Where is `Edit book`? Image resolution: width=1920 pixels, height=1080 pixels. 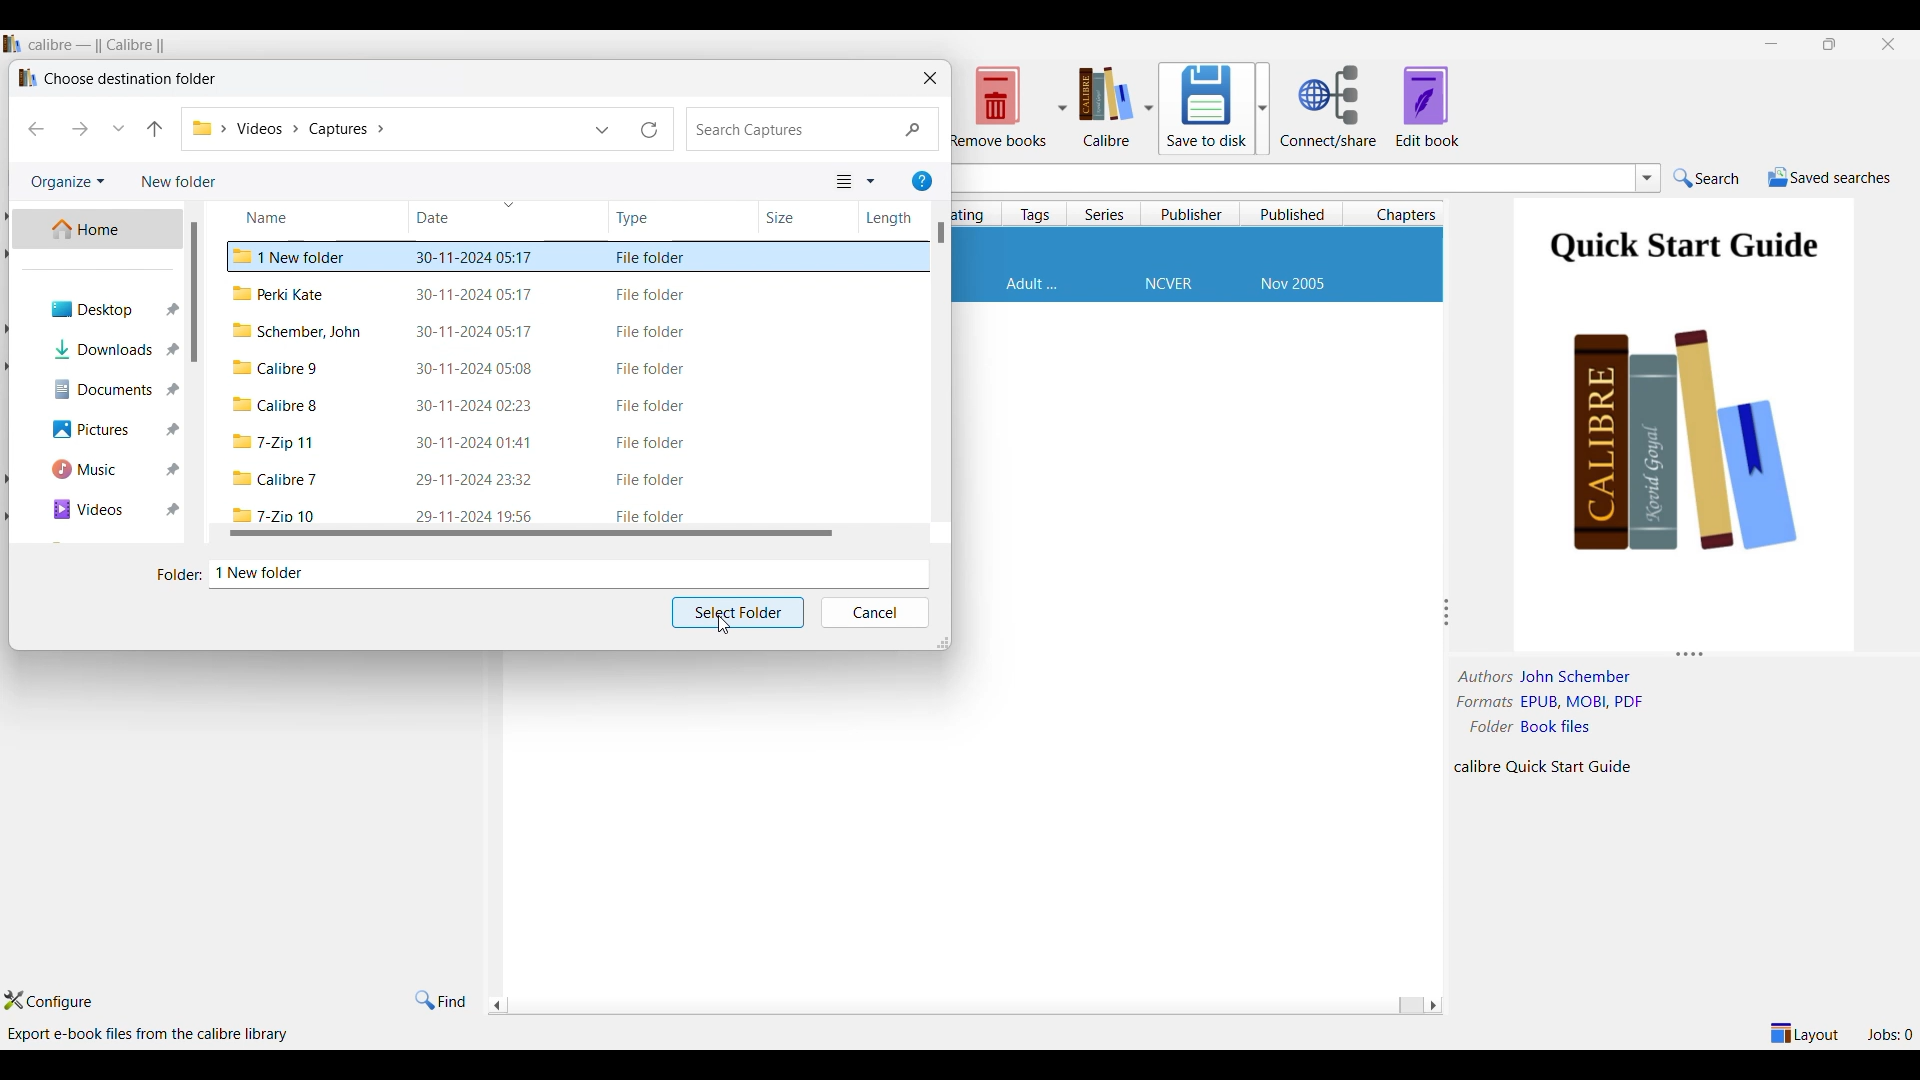
Edit book is located at coordinates (1428, 106).